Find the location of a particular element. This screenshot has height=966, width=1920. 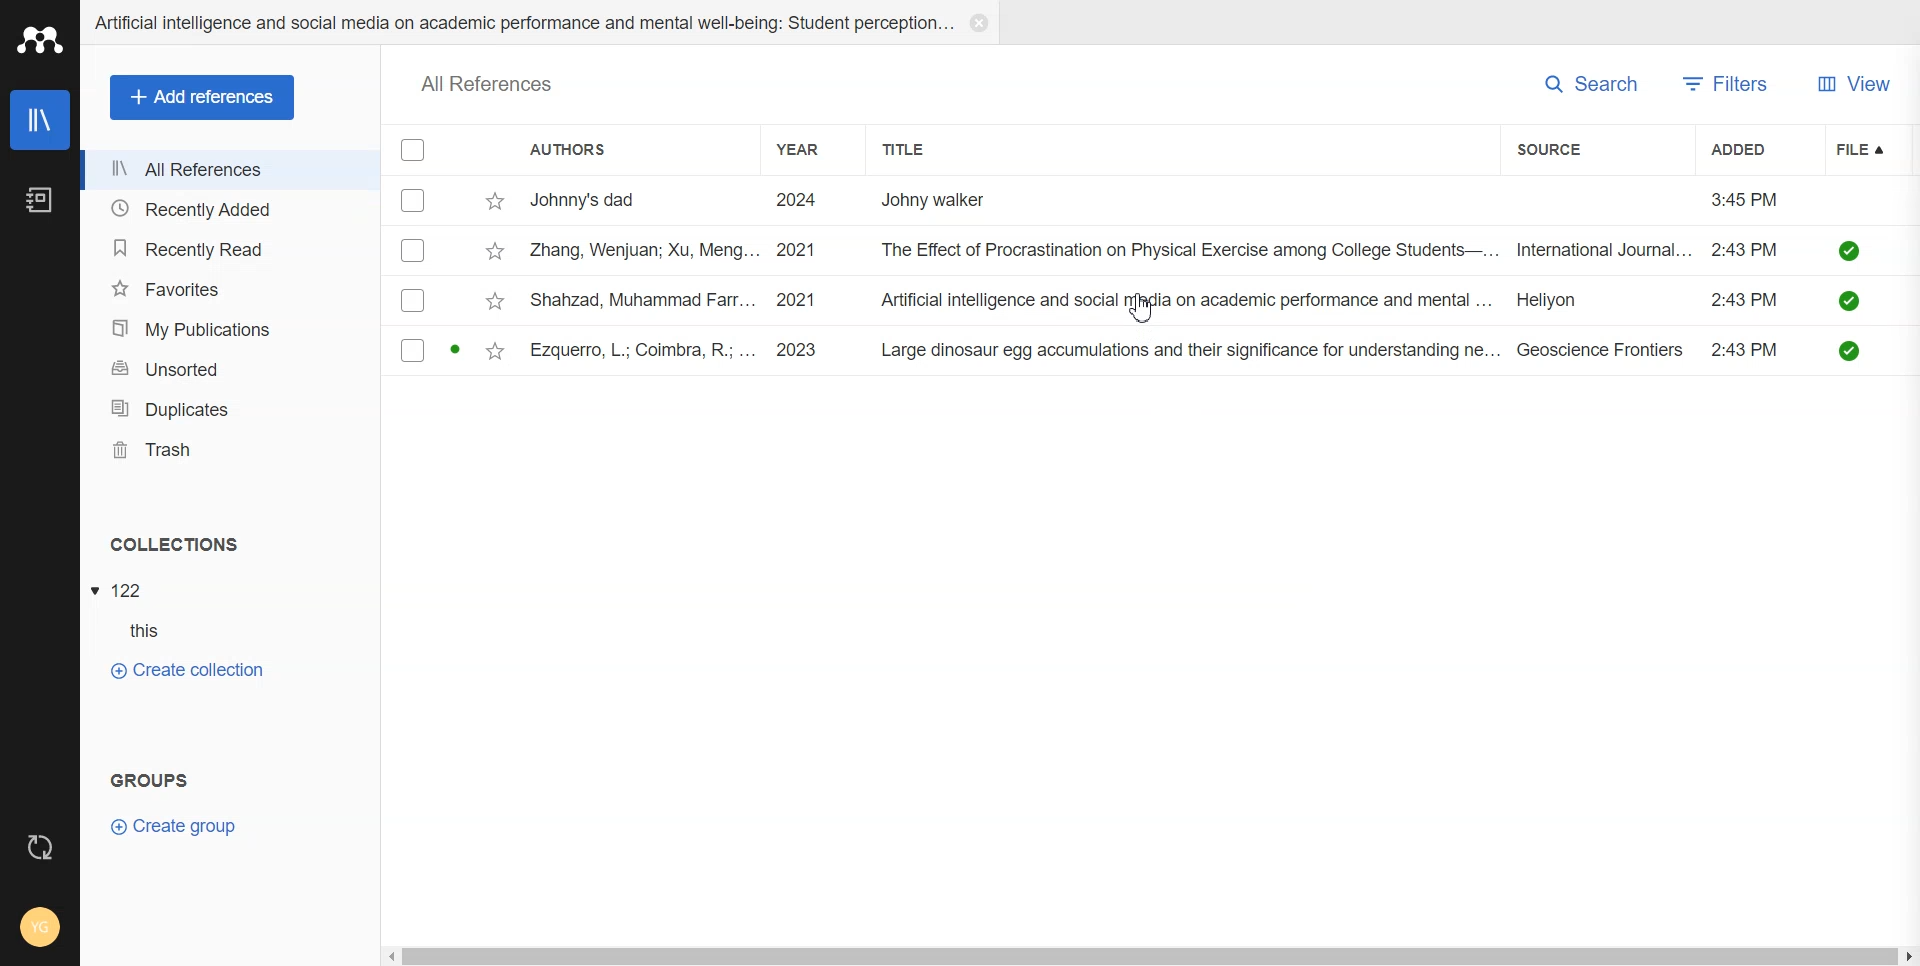

downloded is located at coordinates (1847, 302).